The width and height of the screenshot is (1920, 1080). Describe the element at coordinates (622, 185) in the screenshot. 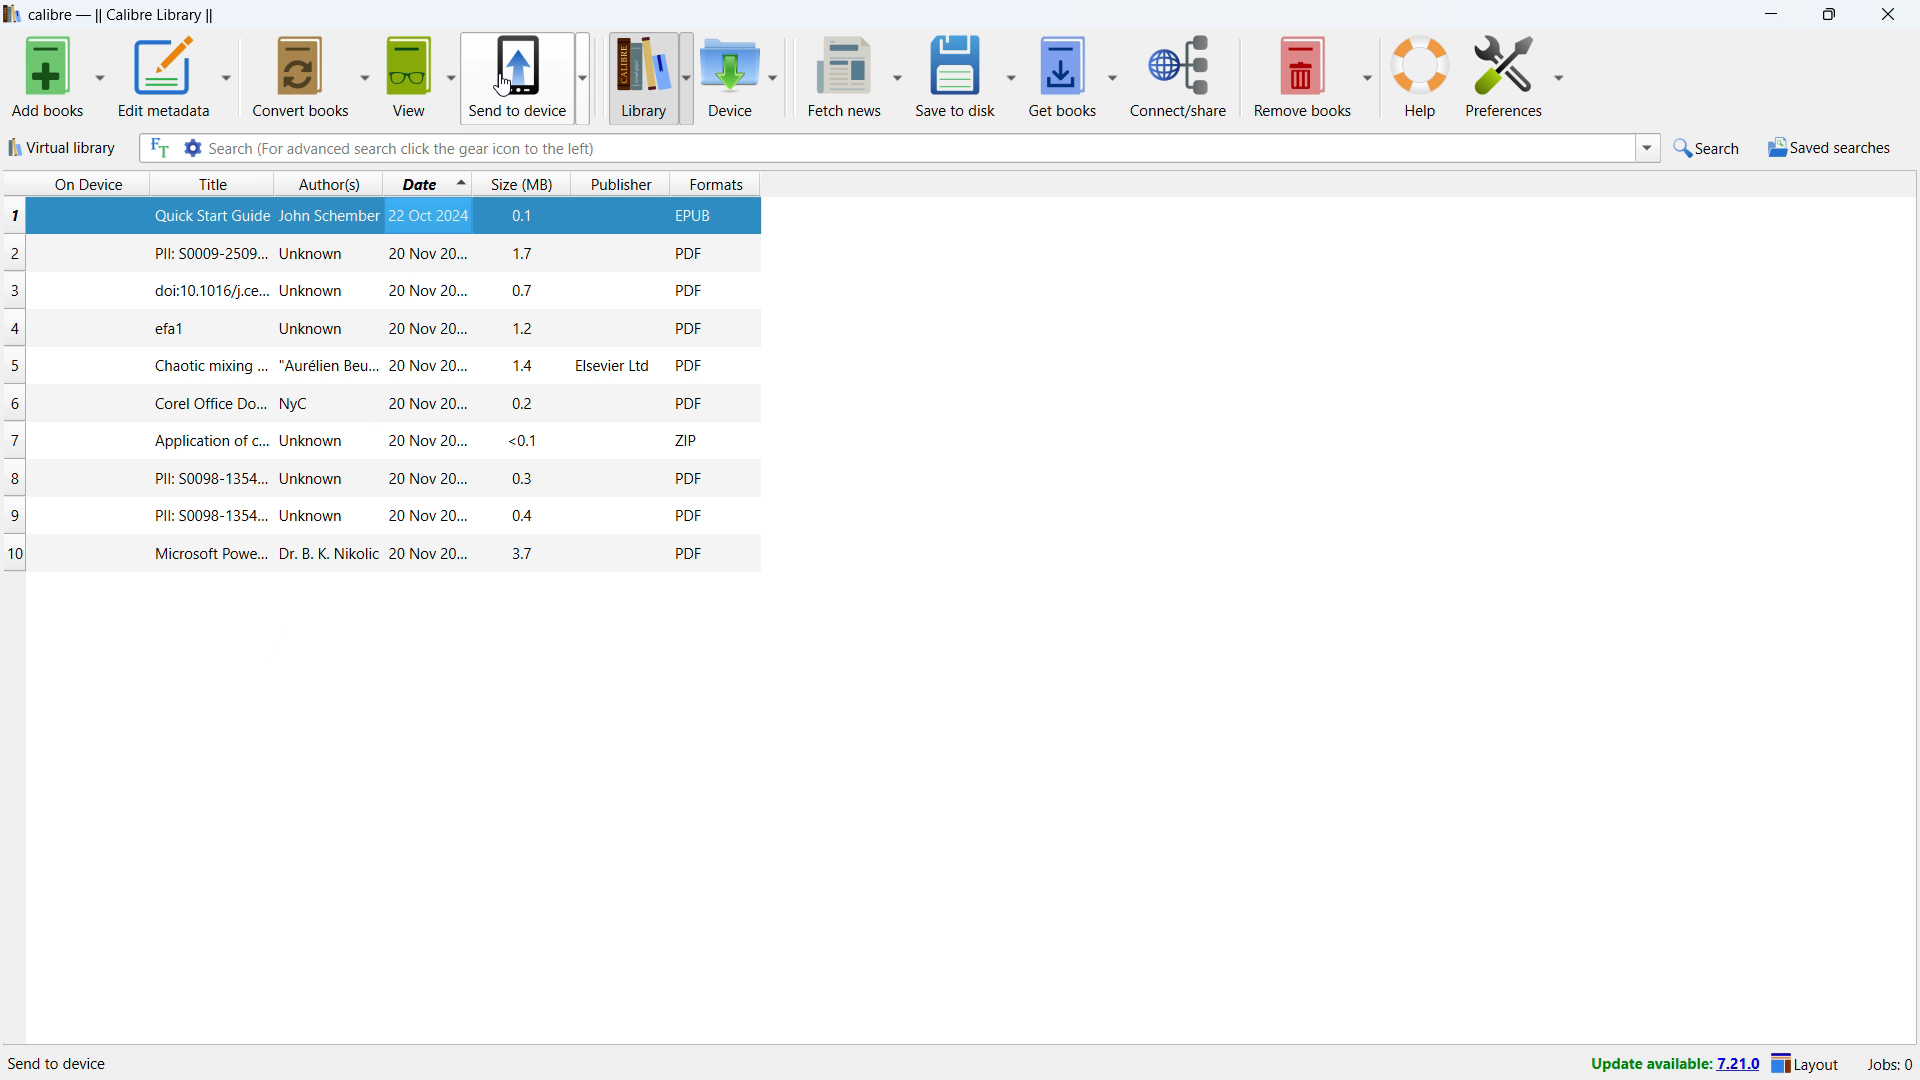

I see `sort by publisher` at that location.